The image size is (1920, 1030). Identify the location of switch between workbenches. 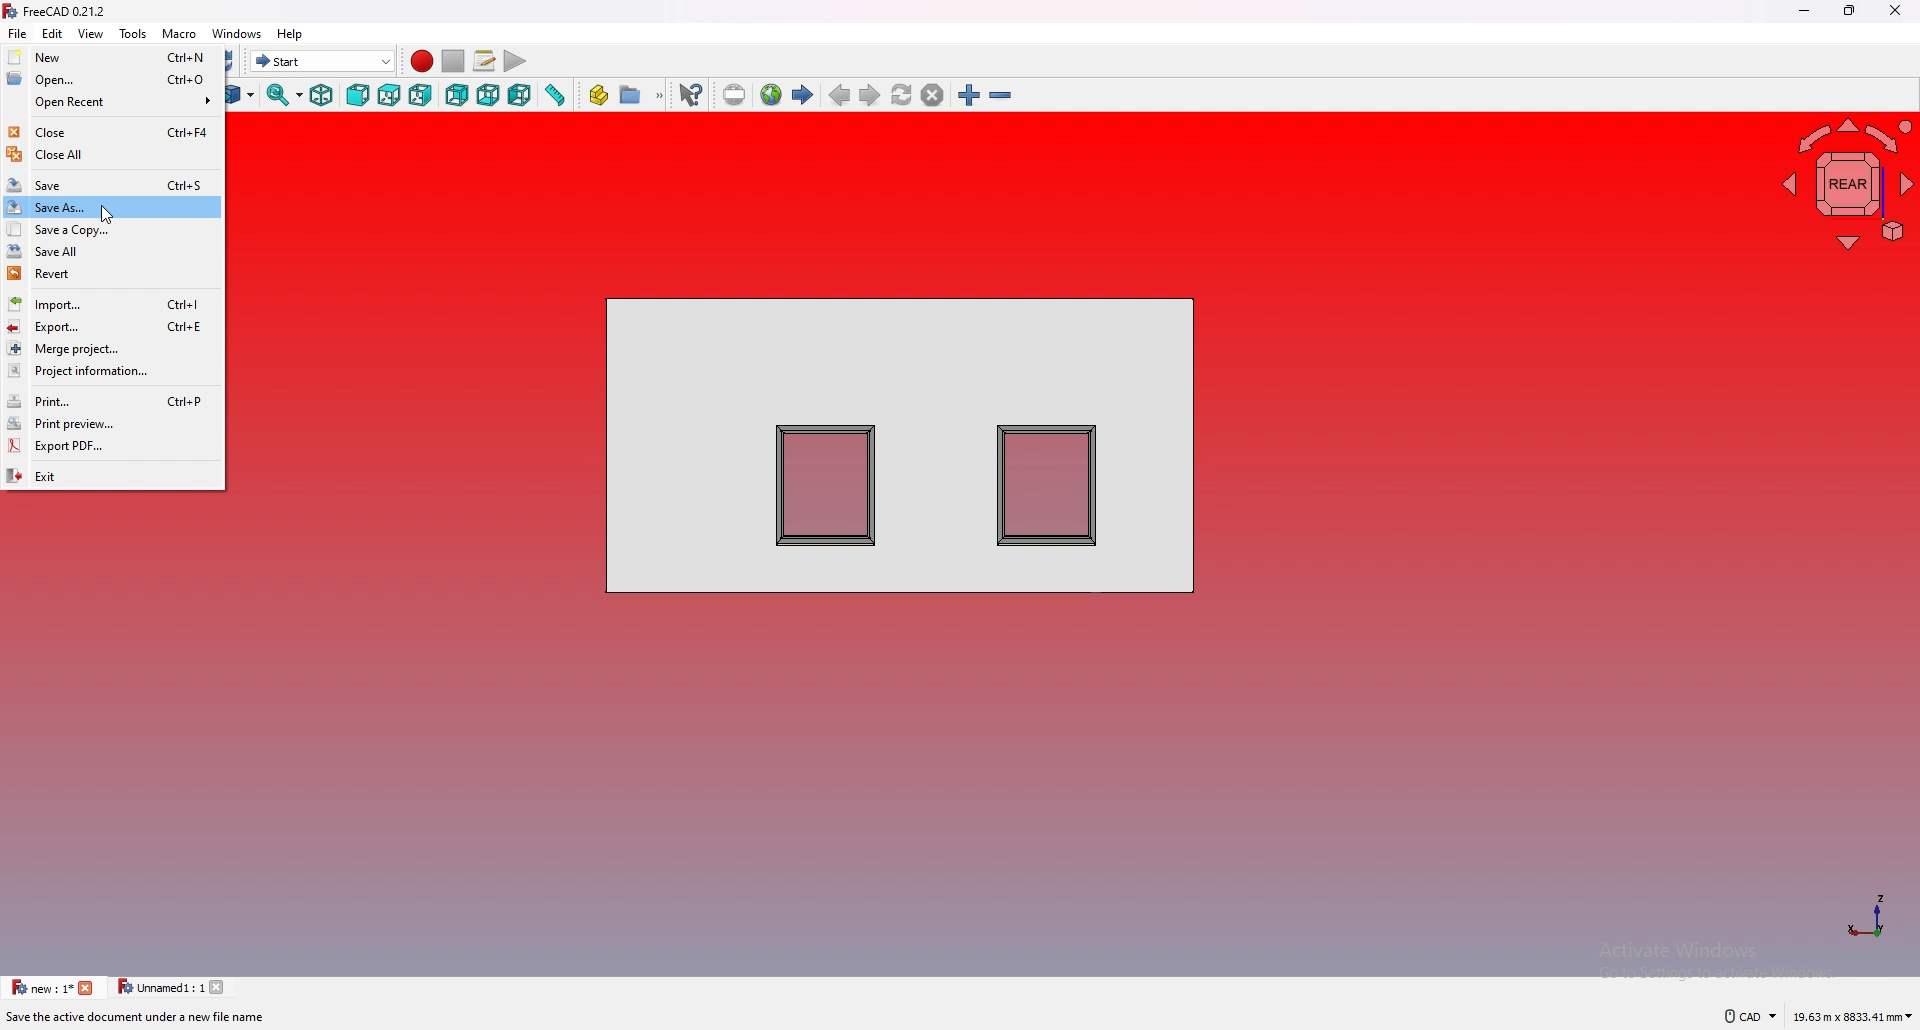
(322, 60).